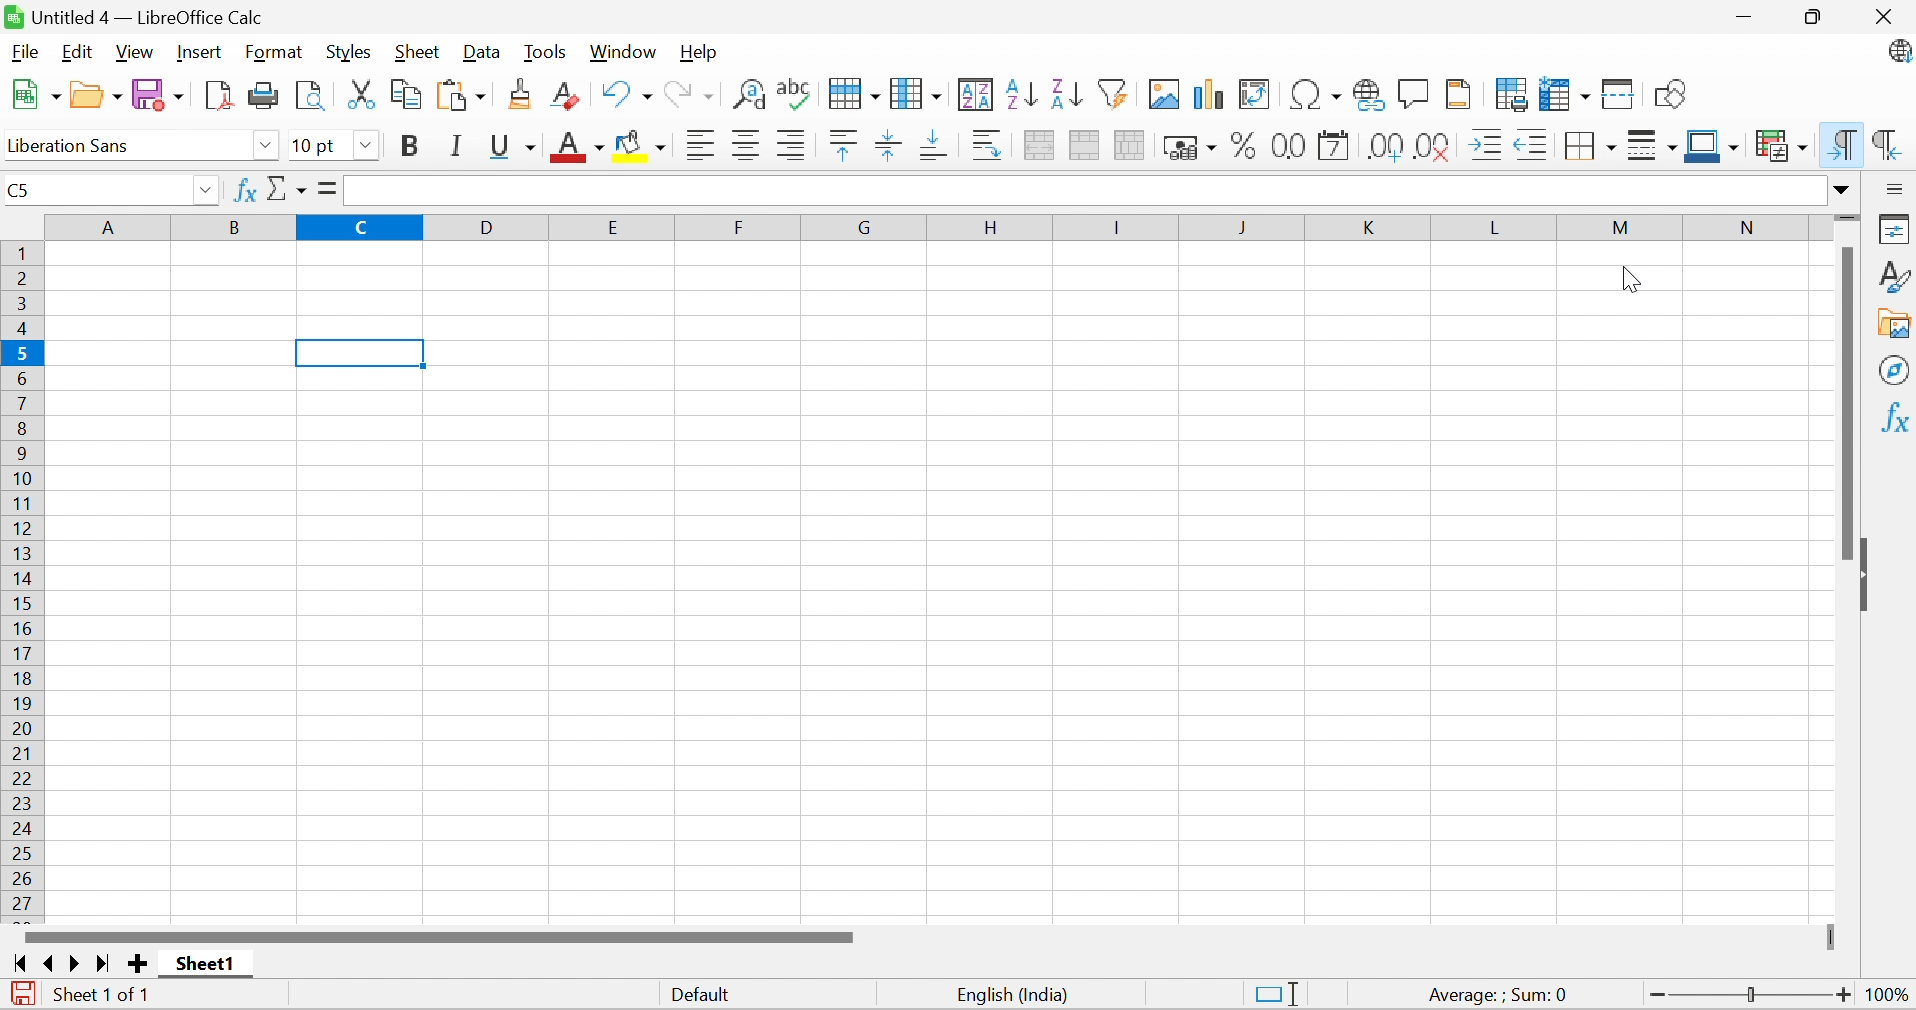 Image resolution: width=1916 pixels, height=1010 pixels. Describe the element at coordinates (133, 15) in the screenshot. I see `Untitled 4 - LibreOffice Calc` at that location.